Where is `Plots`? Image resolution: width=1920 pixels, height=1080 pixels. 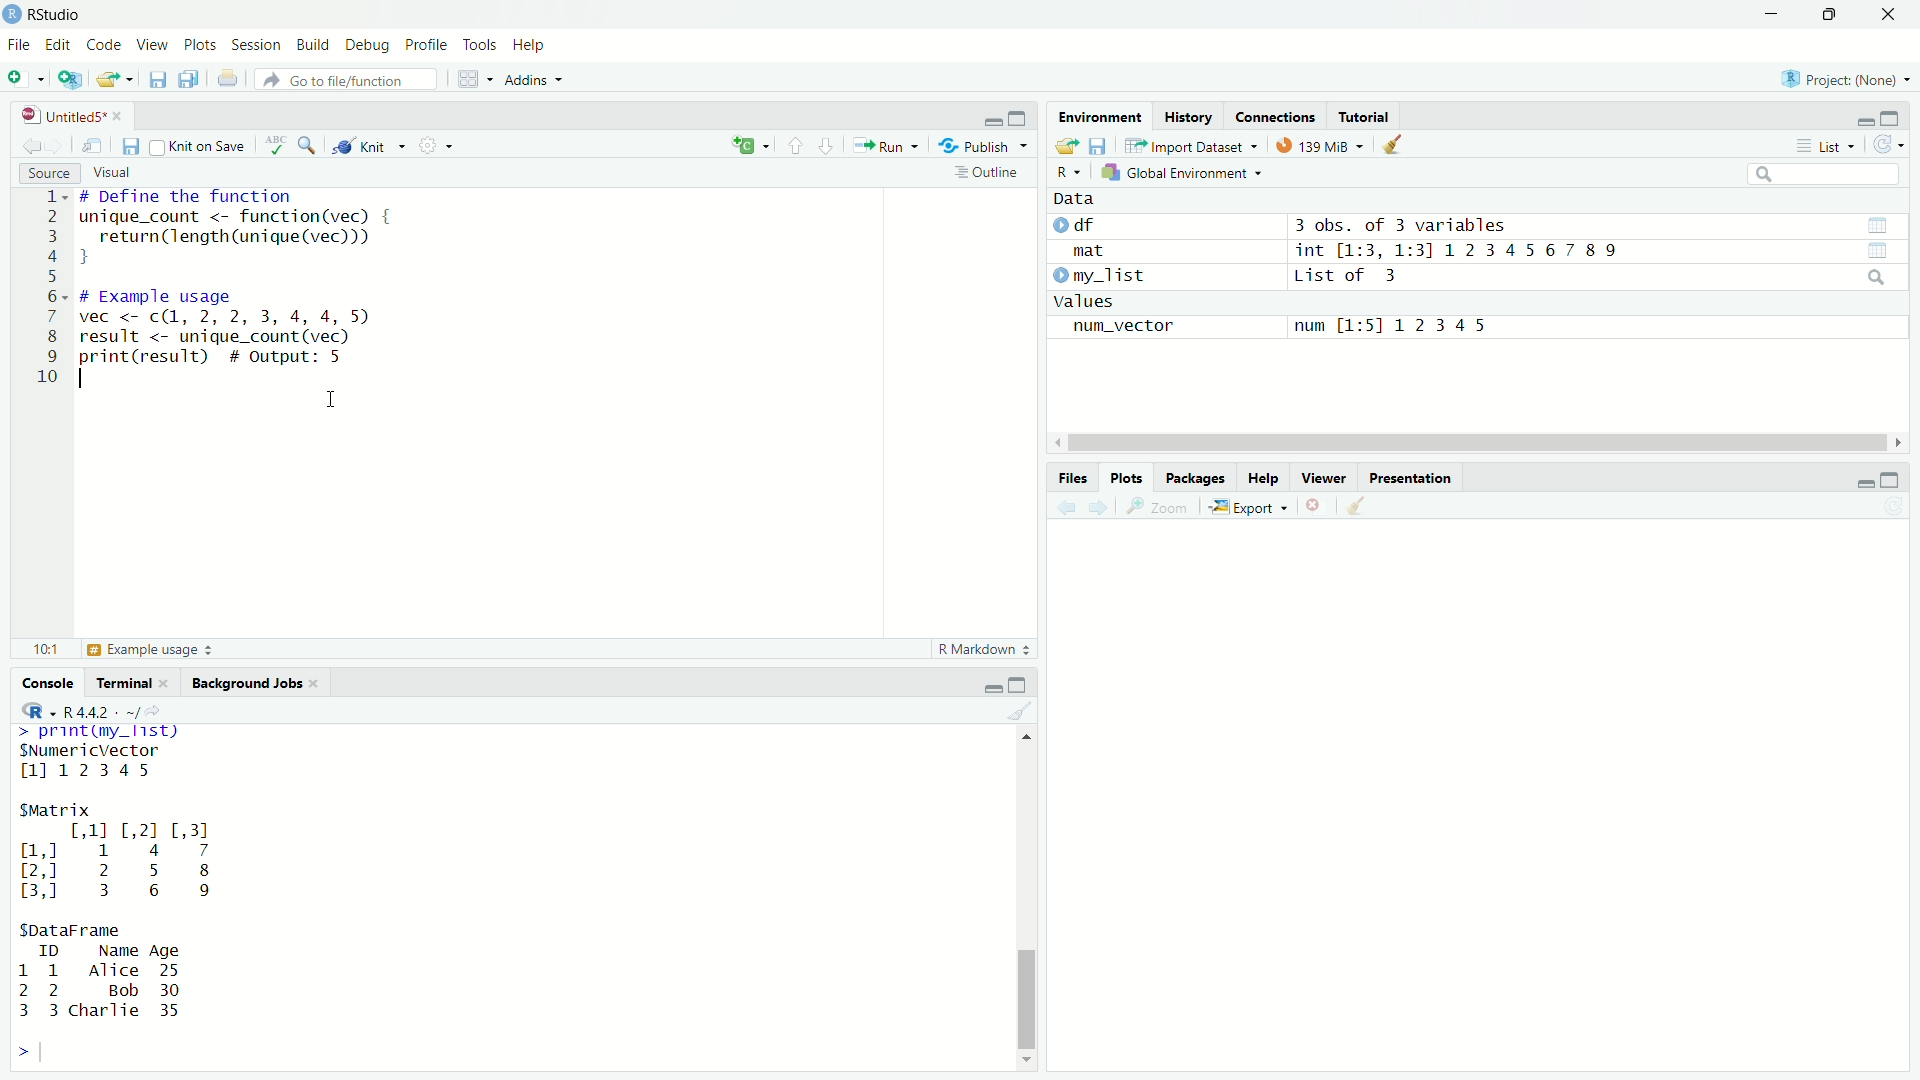 Plots is located at coordinates (200, 45).